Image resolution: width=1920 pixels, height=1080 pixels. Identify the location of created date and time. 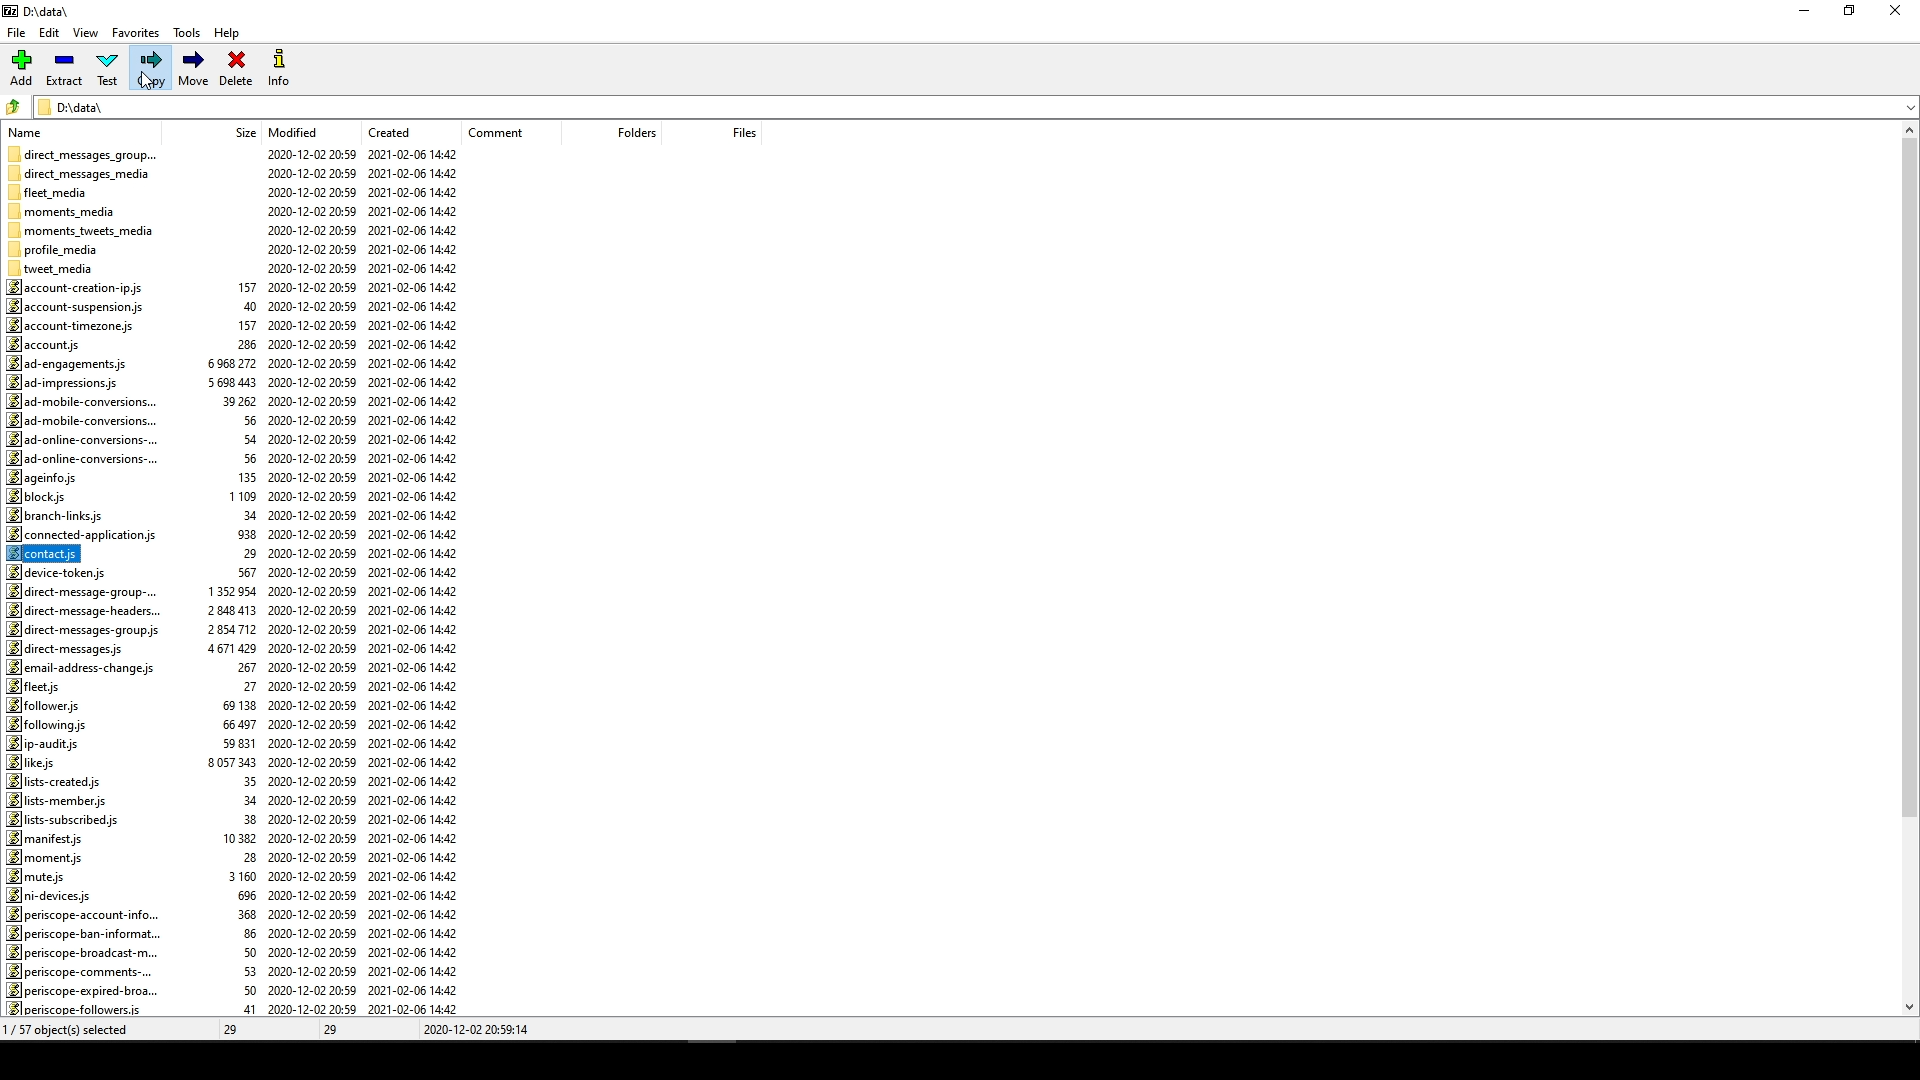
(417, 583).